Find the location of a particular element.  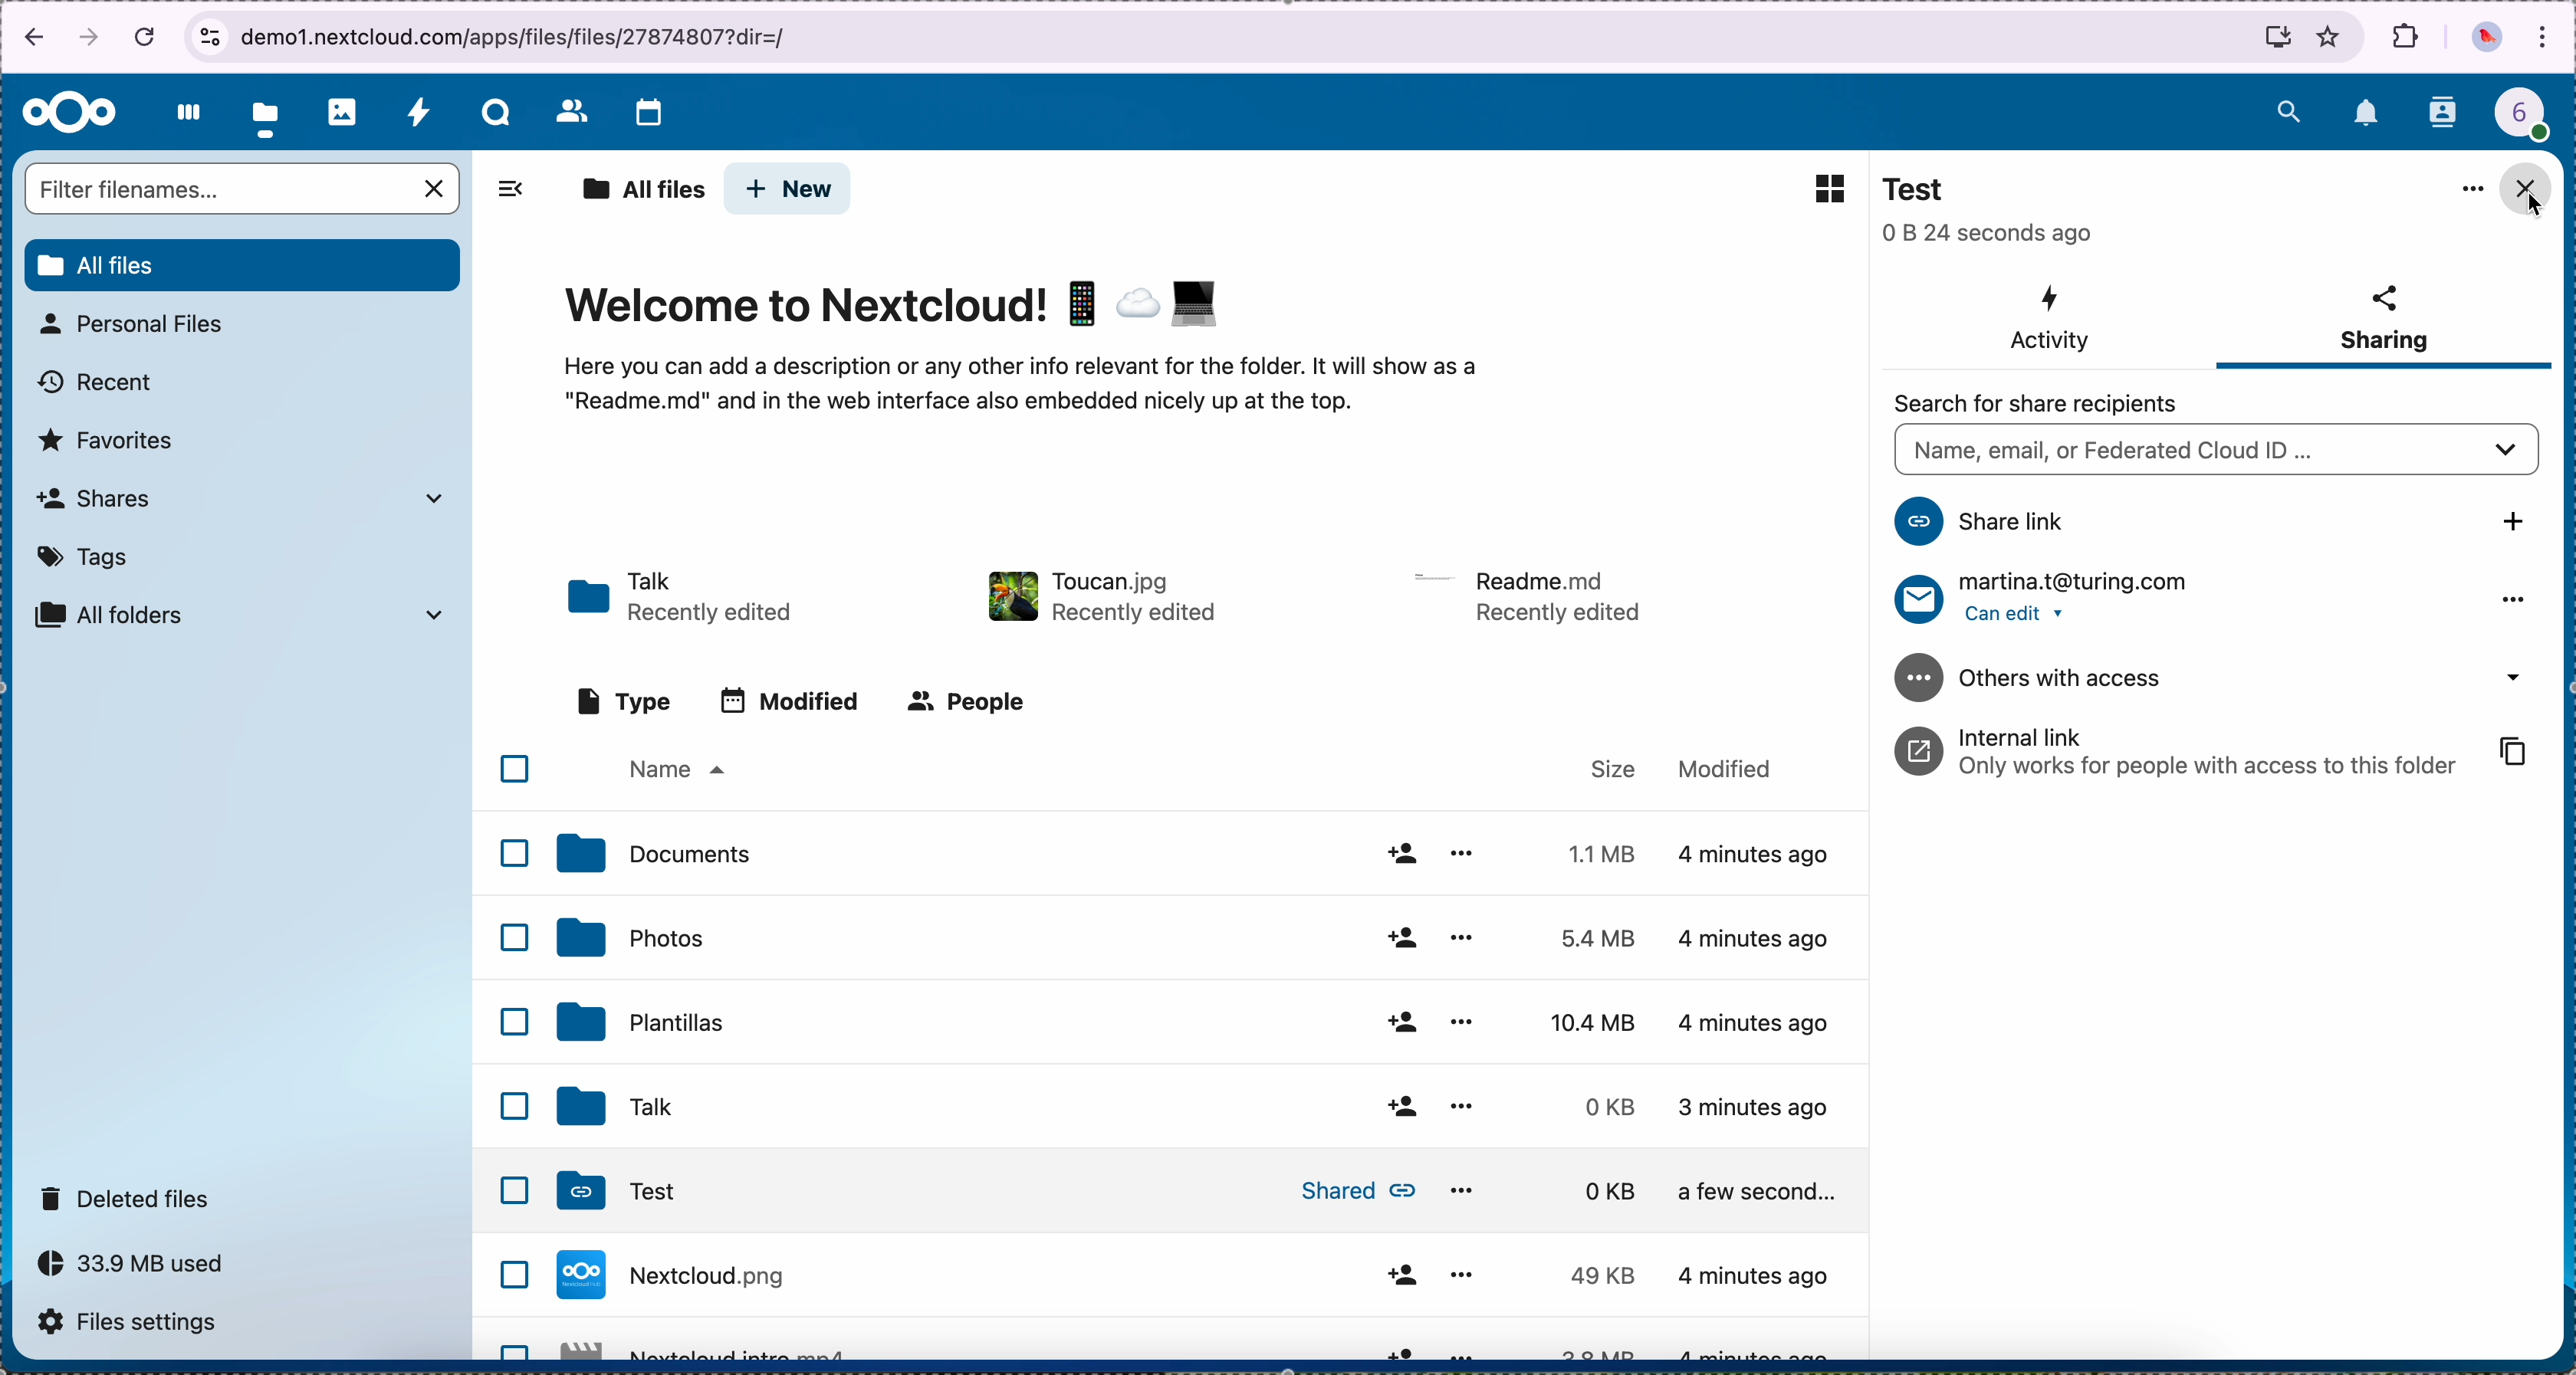

documents is located at coordinates (1204, 857).